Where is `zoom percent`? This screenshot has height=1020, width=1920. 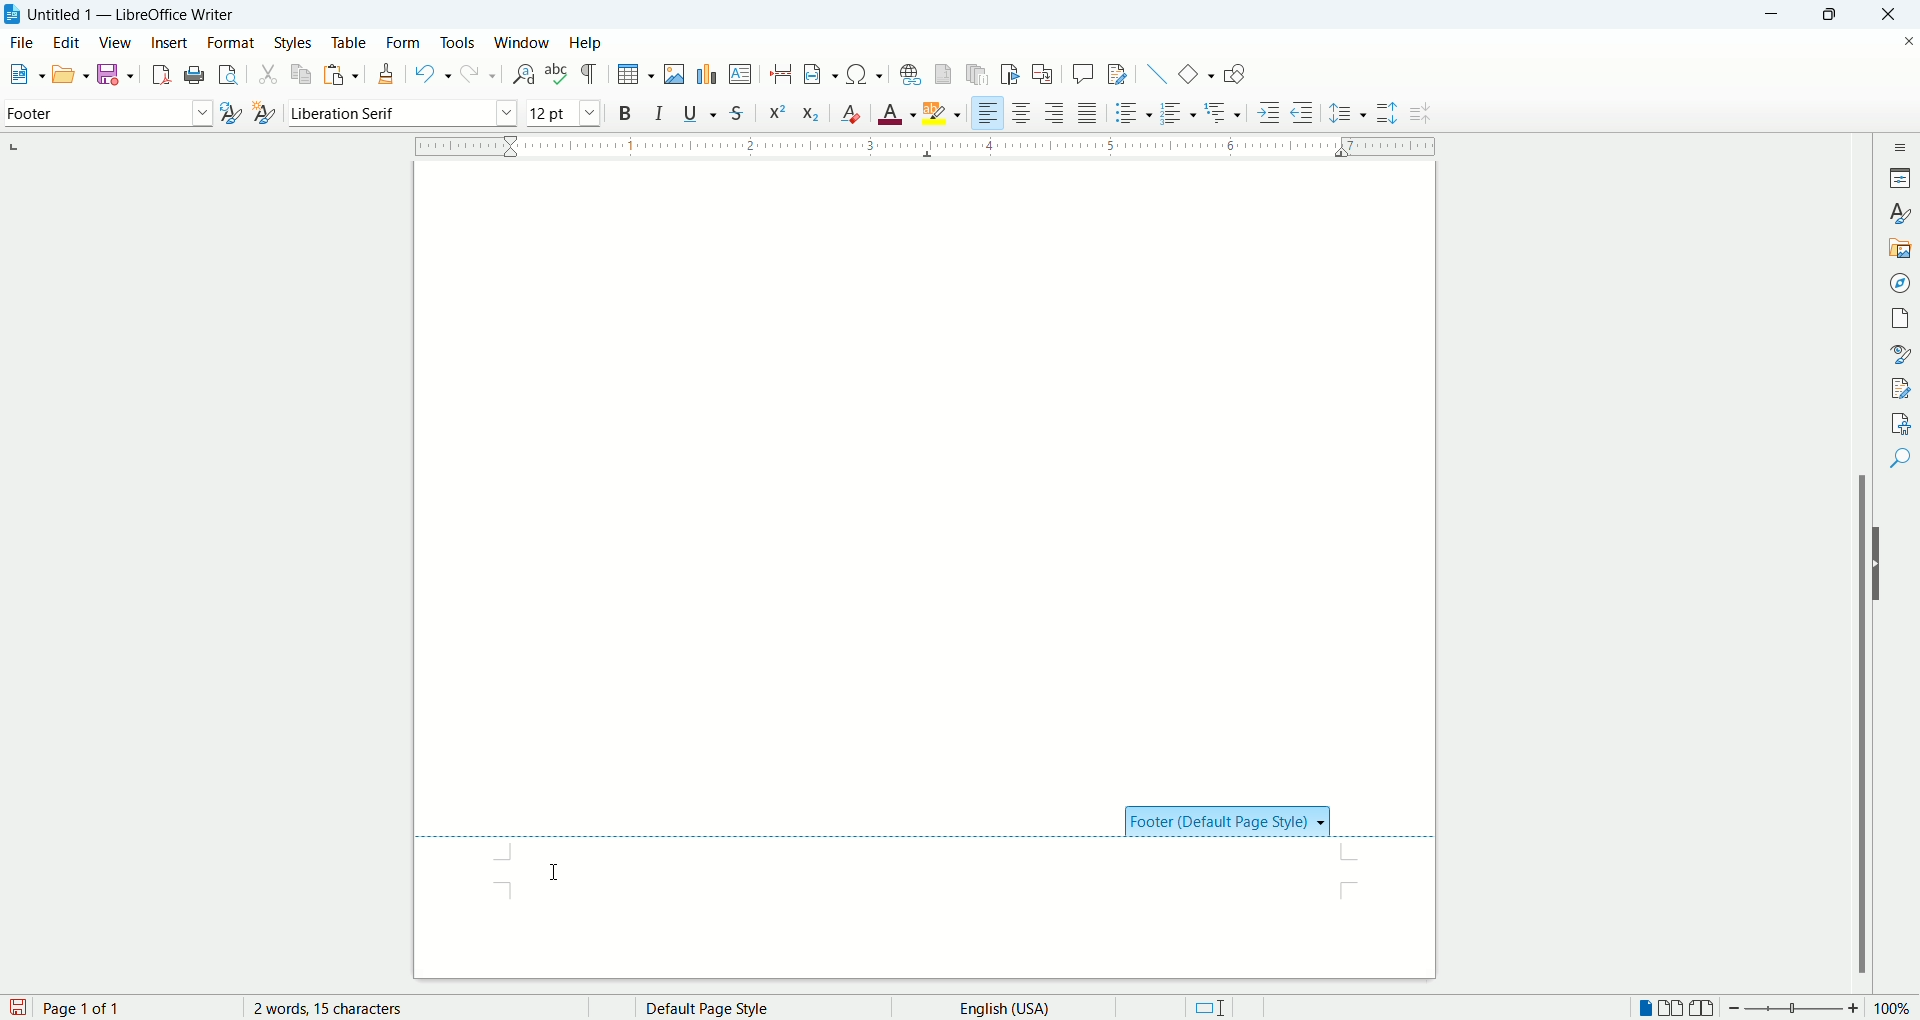 zoom percent is located at coordinates (1894, 1010).